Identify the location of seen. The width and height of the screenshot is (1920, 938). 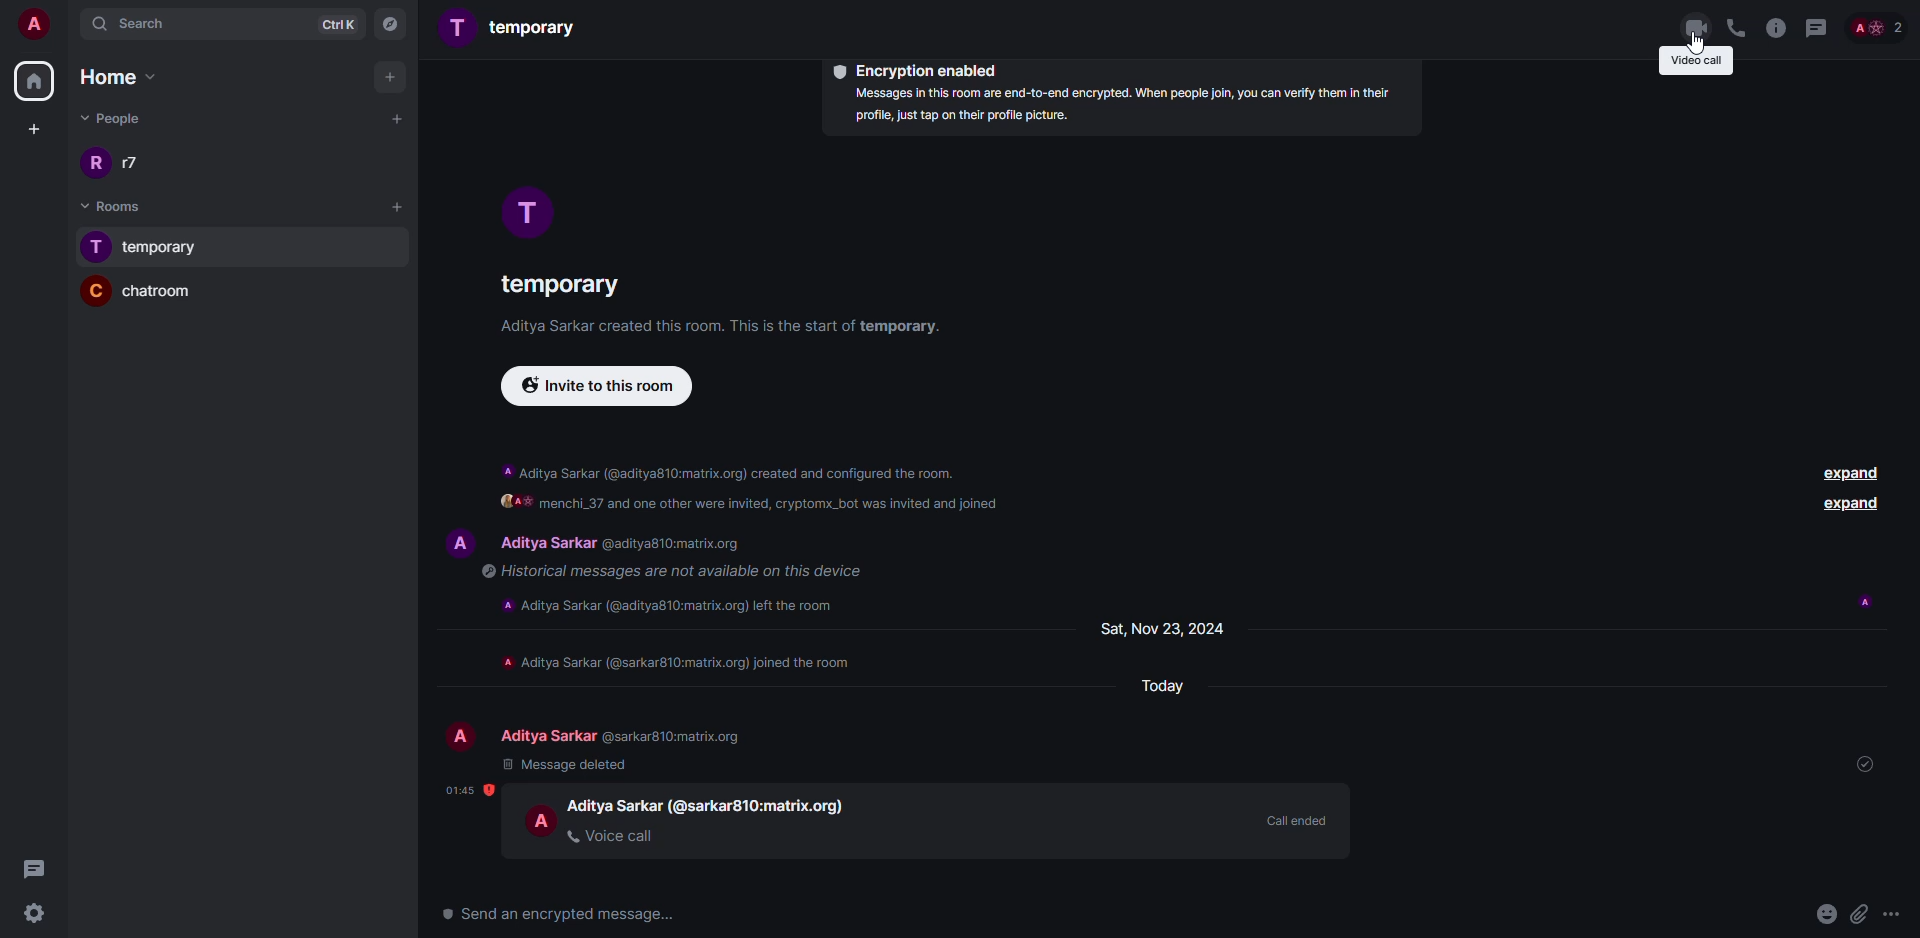
(1865, 603).